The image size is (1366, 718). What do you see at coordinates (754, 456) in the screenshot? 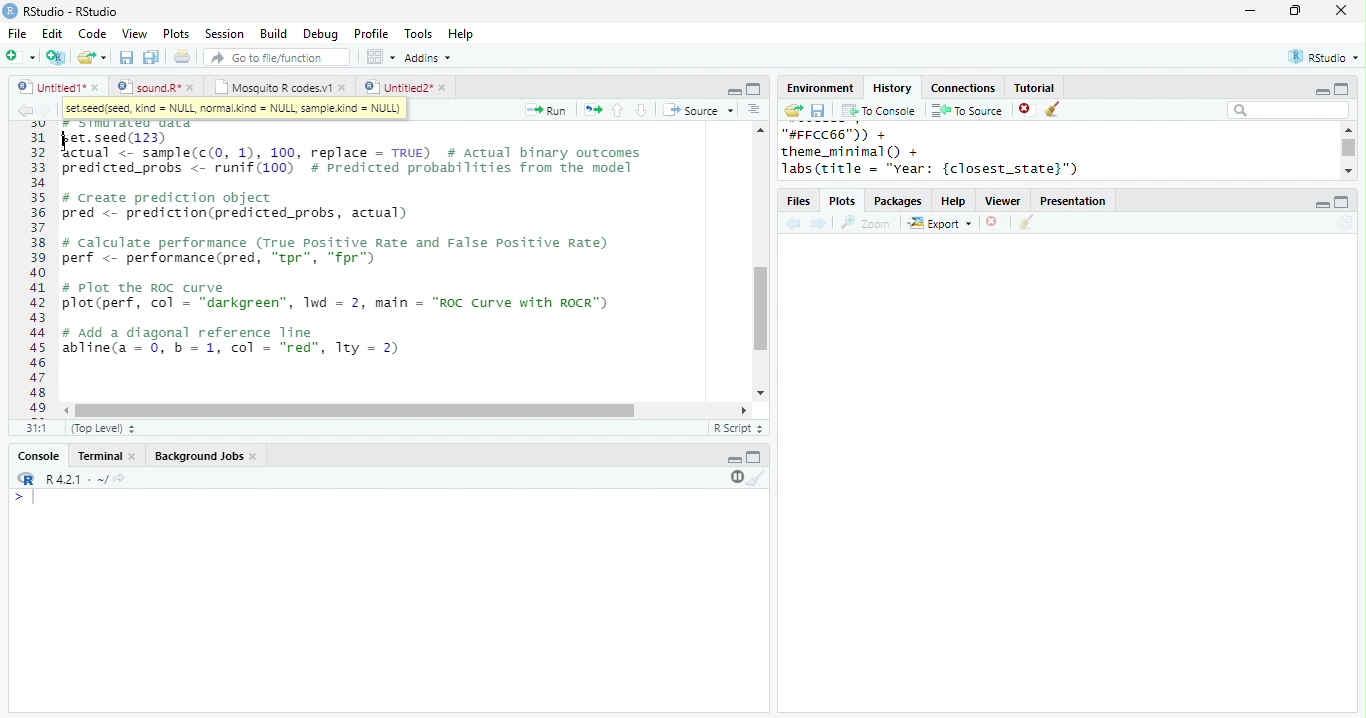
I see `maximize` at bounding box center [754, 456].